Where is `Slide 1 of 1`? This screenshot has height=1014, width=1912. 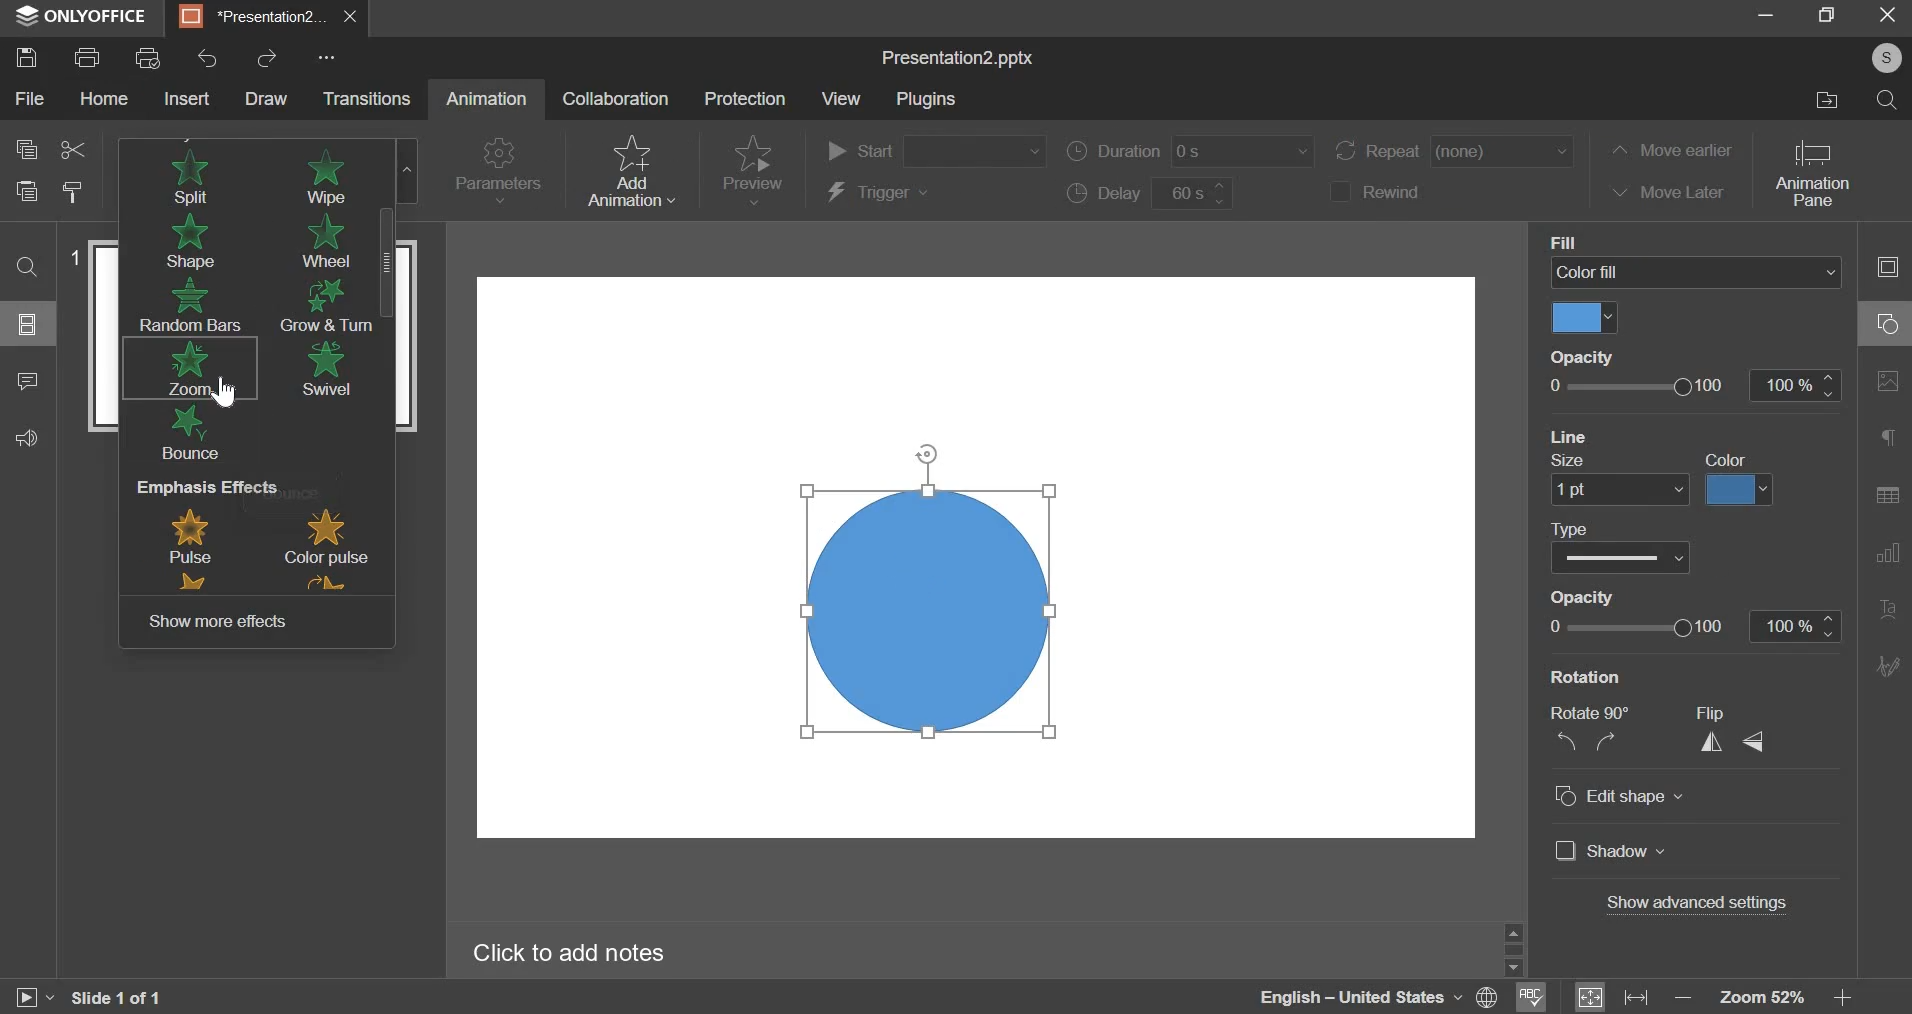
Slide 1 of 1 is located at coordinates (127, 994).